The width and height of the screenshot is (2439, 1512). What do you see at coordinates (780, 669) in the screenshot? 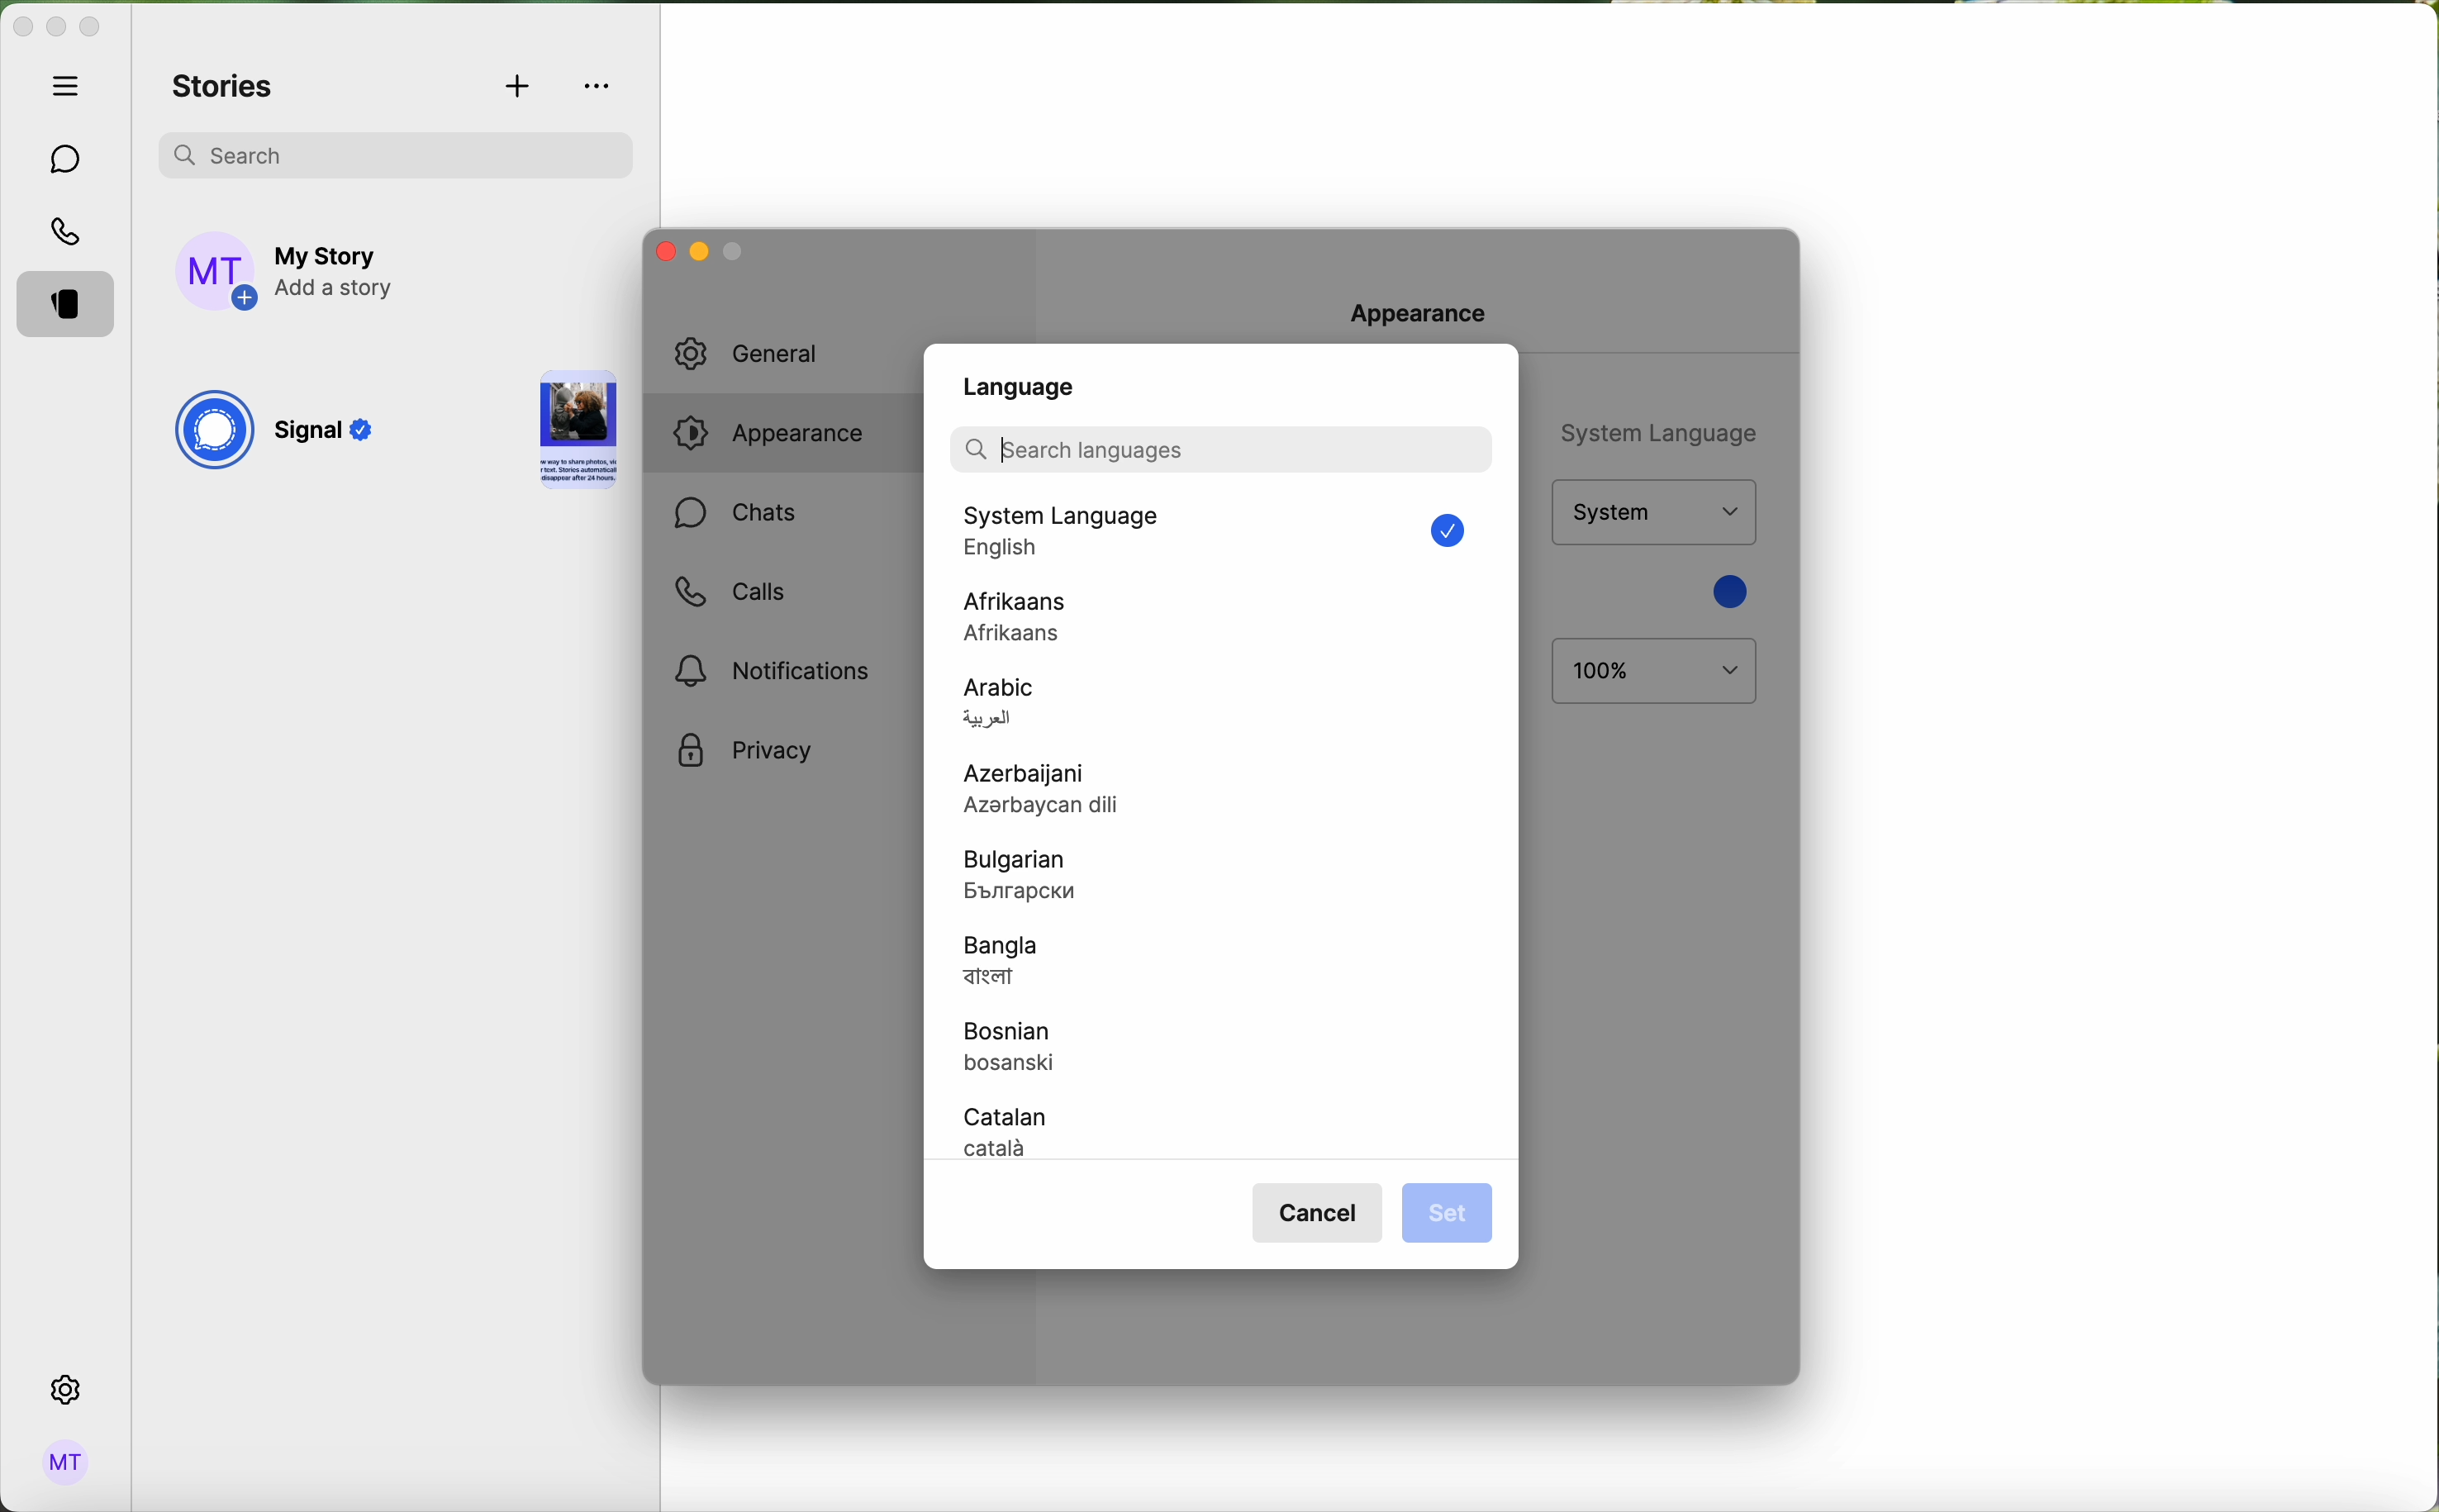
I see `notifications` at bounding box center [780, 669].